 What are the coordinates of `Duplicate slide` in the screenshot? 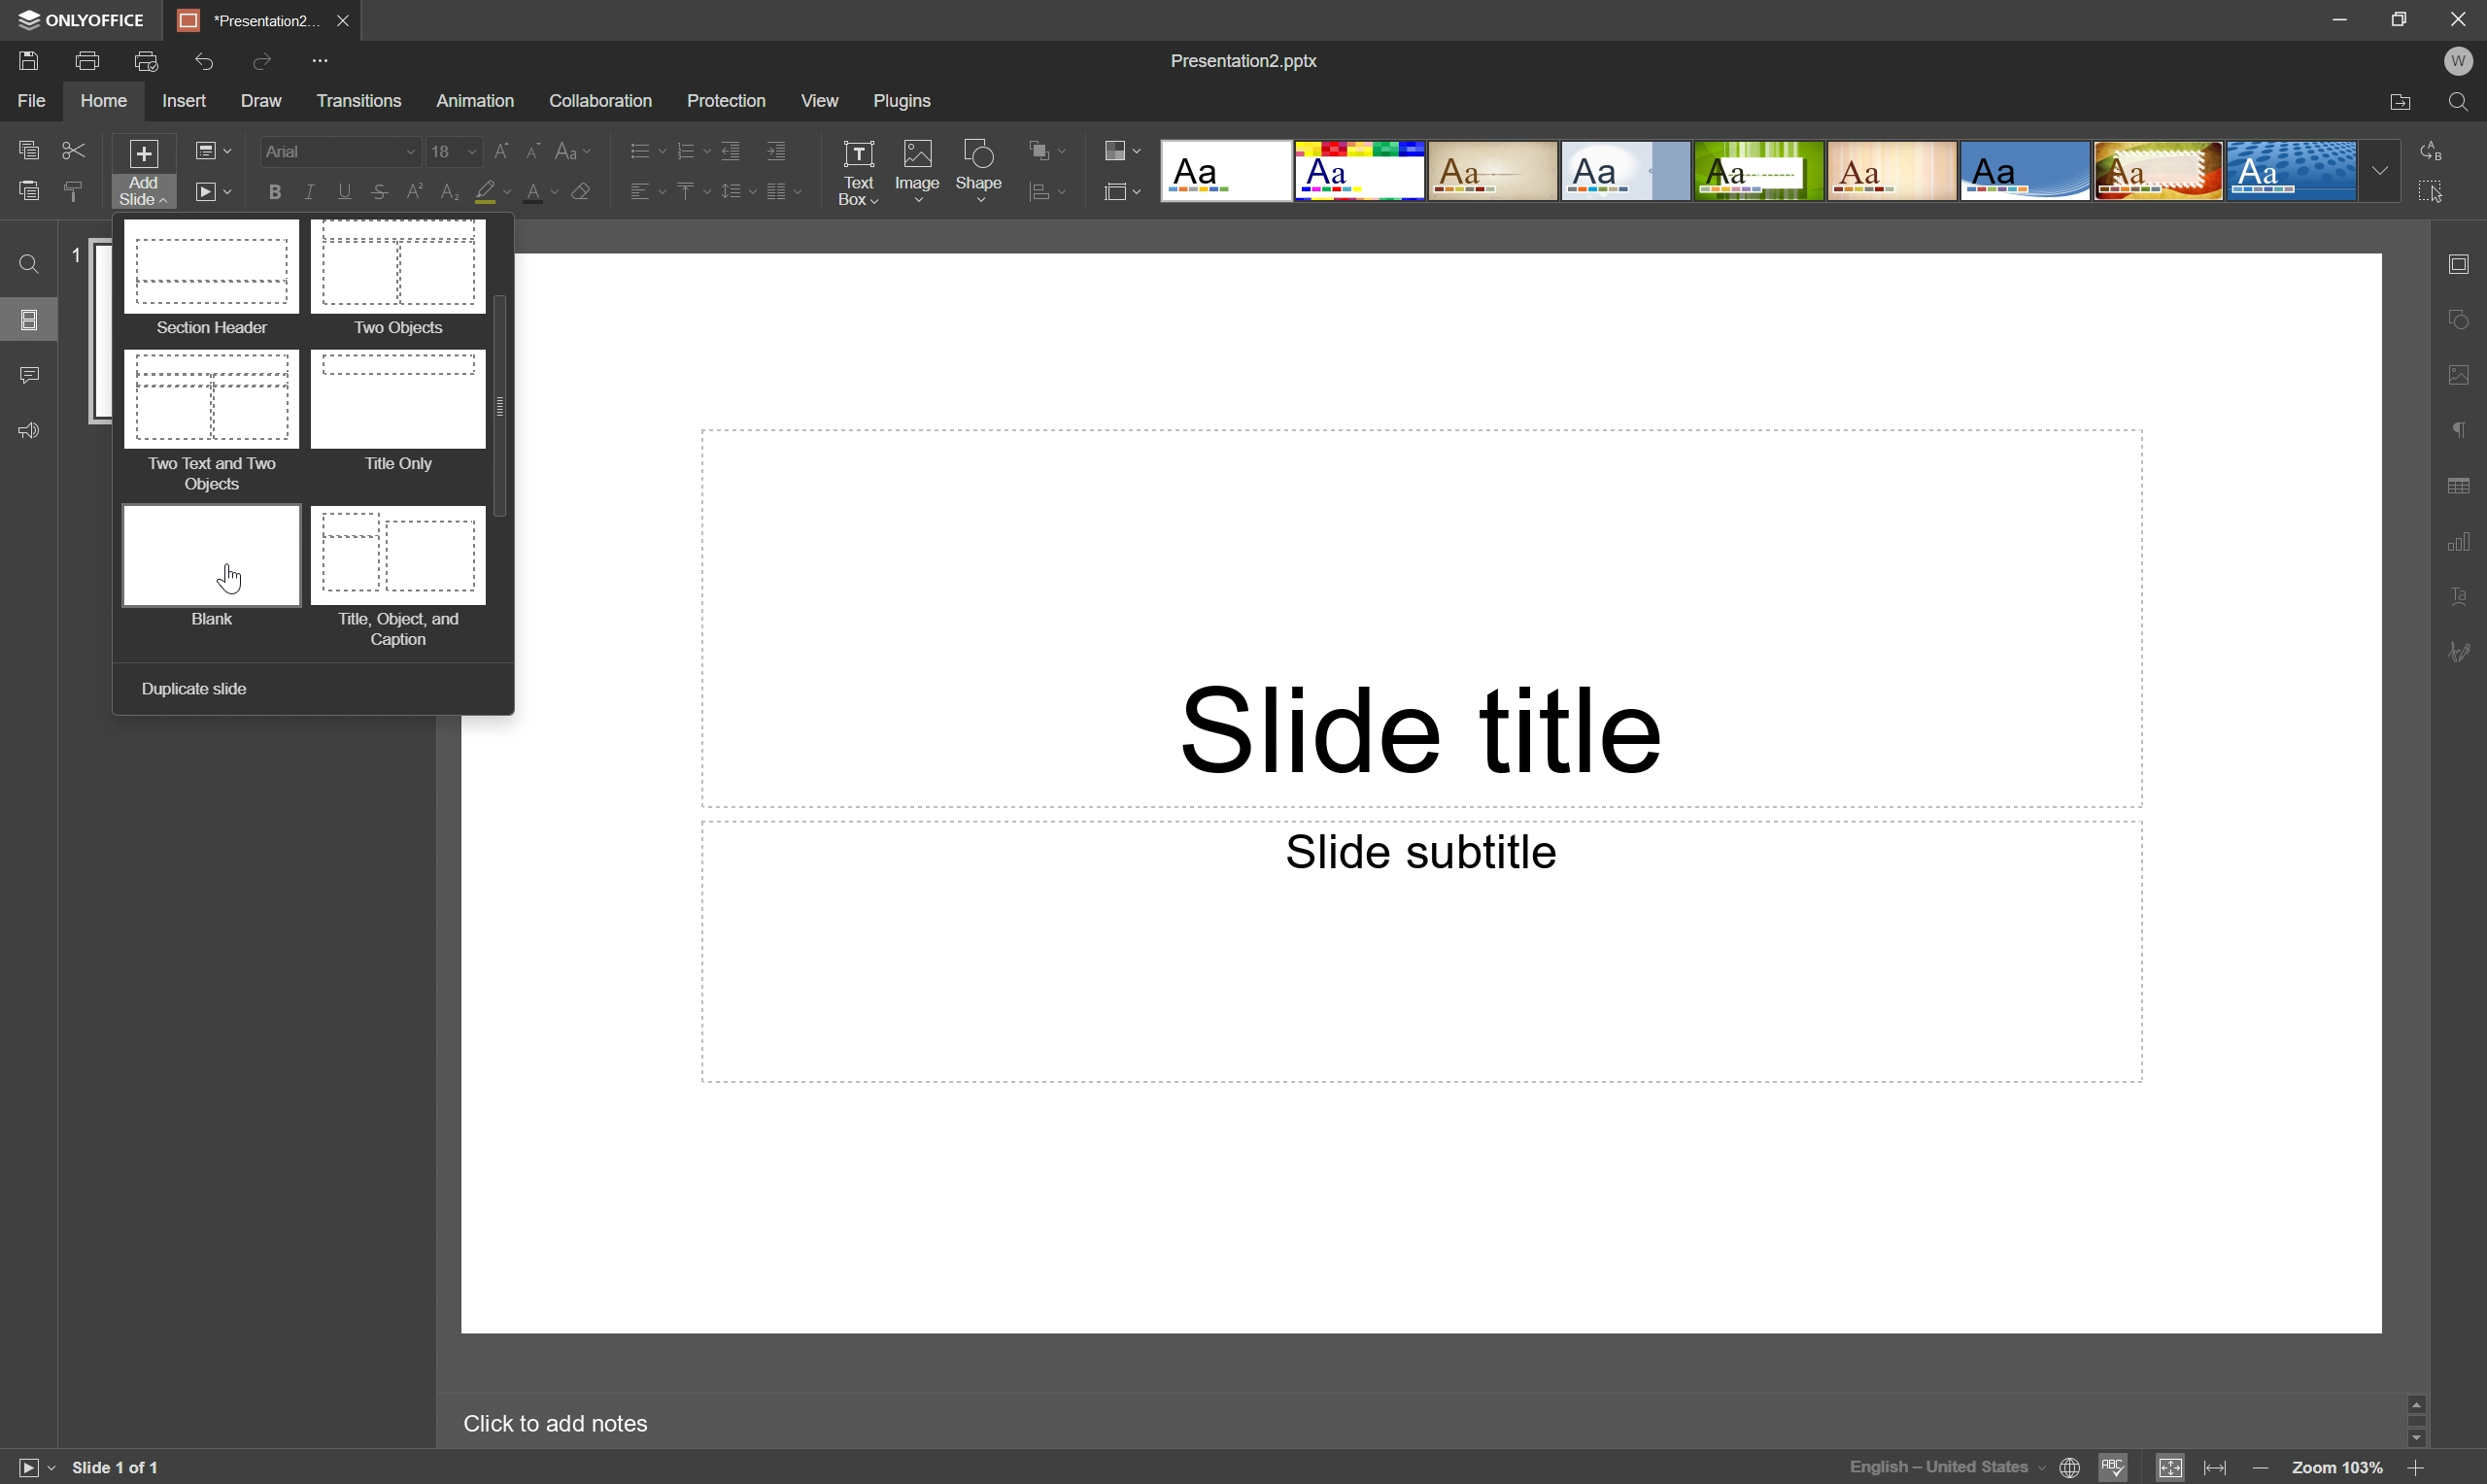 It's located at (194, 690).